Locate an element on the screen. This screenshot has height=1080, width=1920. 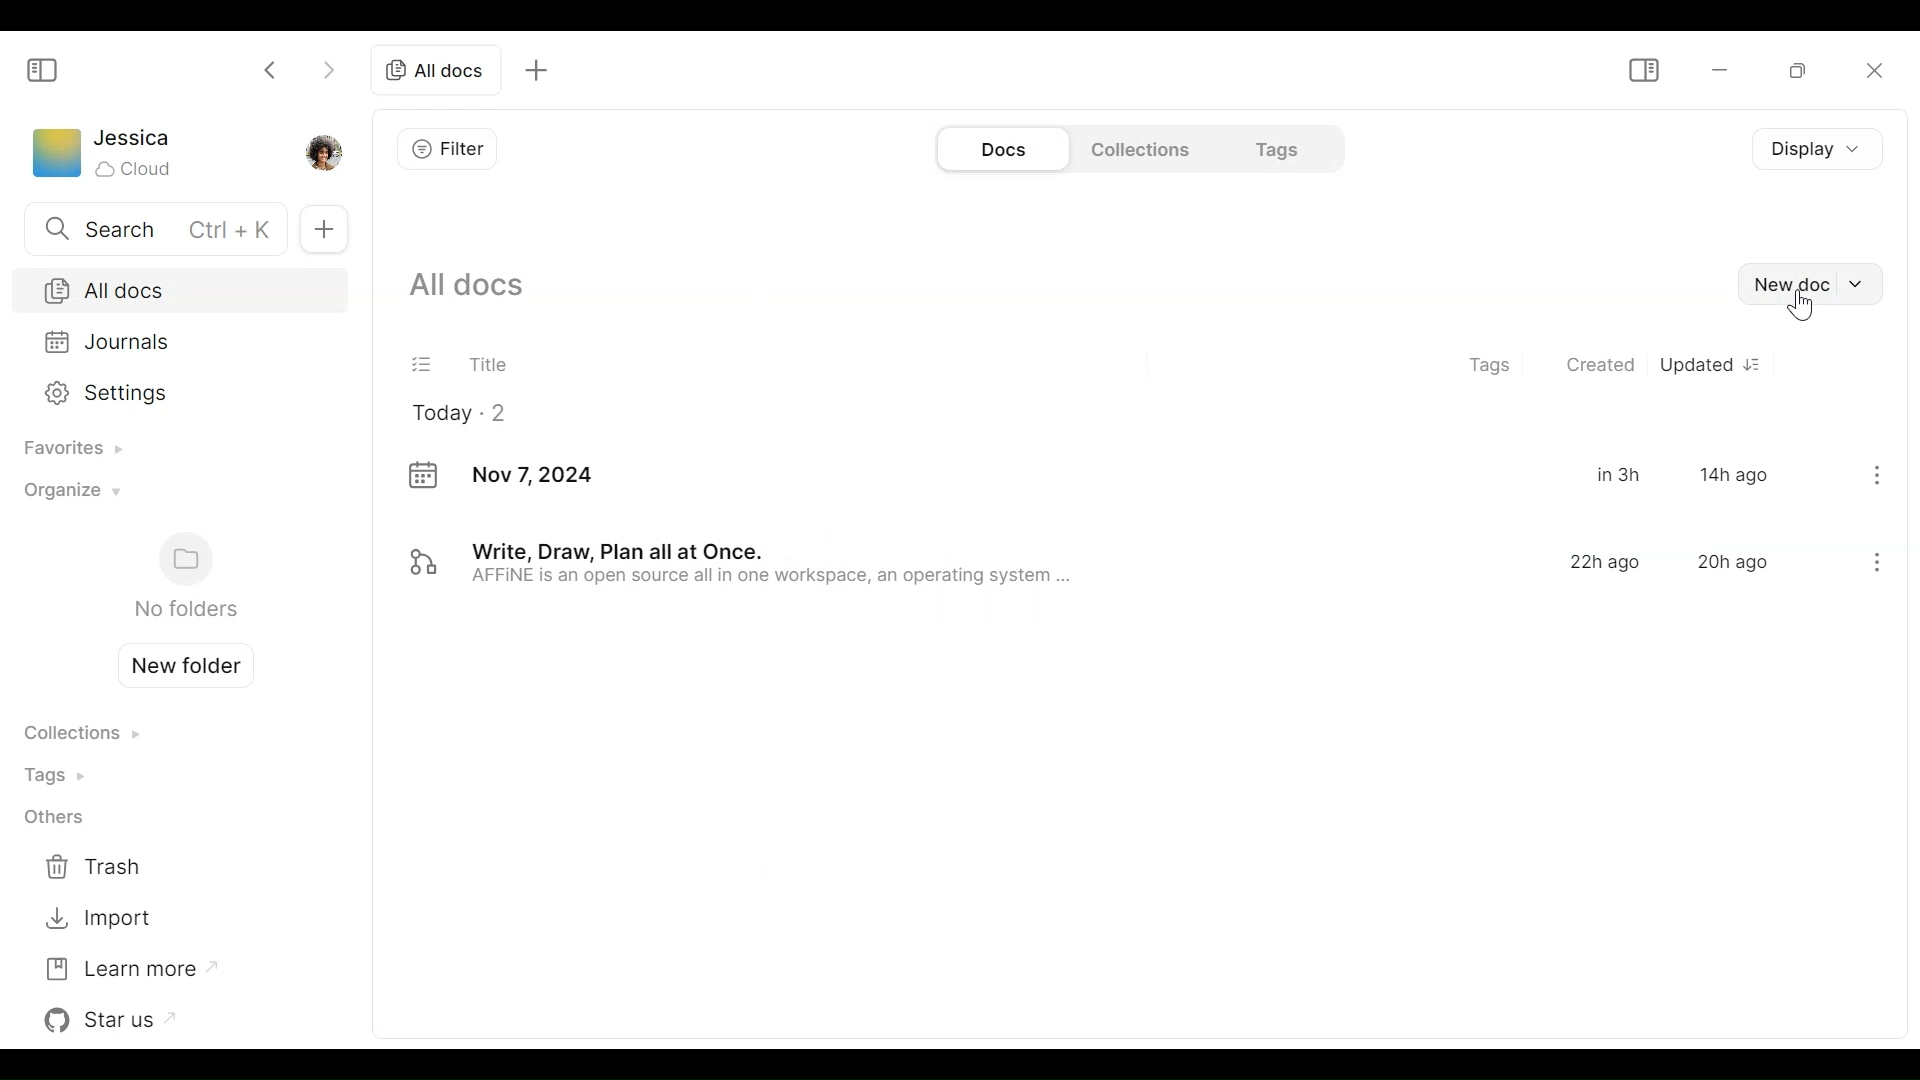
Filter is located at coordinates (443, 149).